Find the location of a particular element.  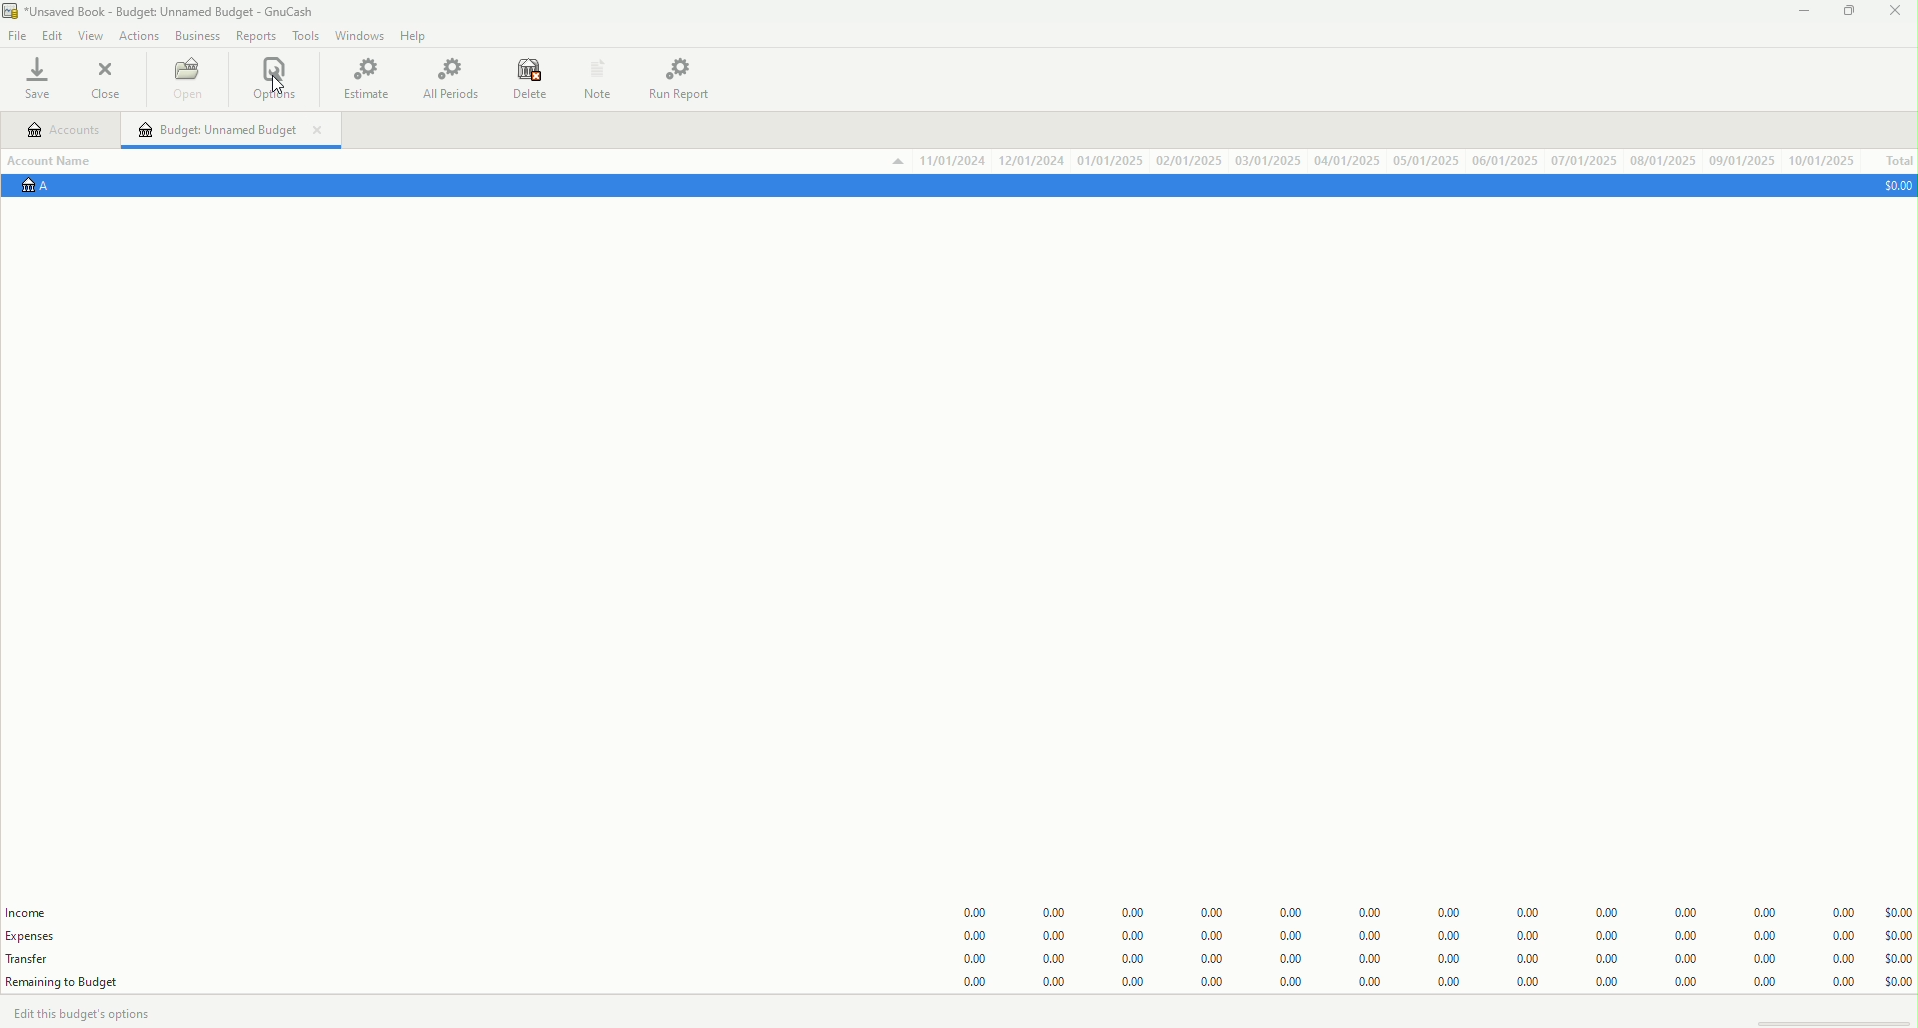

Estimate is located at coordinates (368, 77).